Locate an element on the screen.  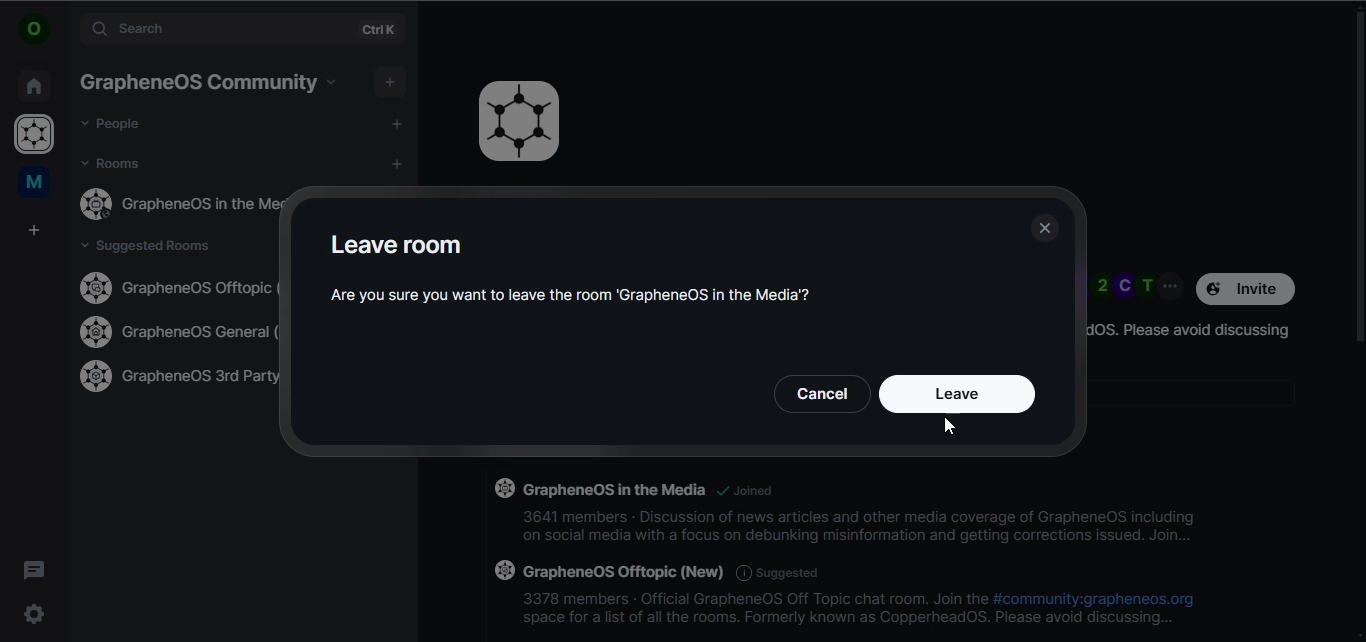
view profile is located at coordinates (32, 29).